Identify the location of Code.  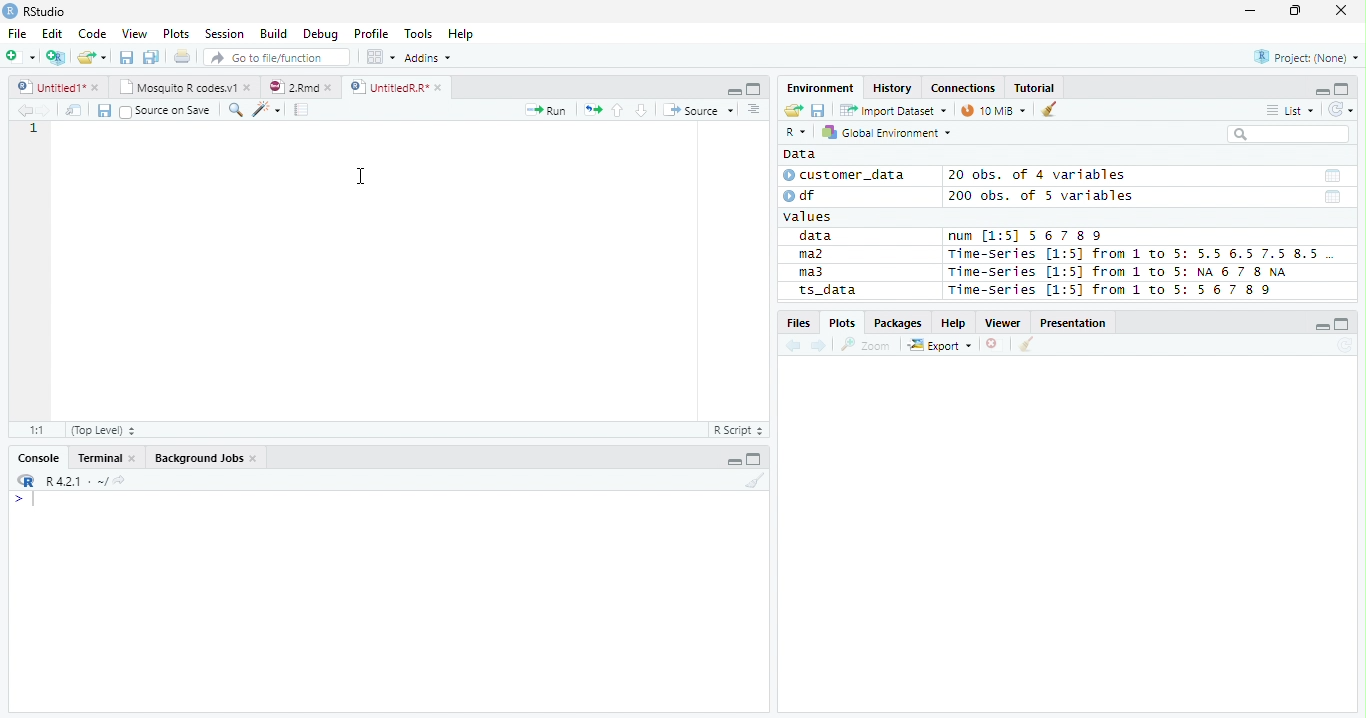
(94, 34).